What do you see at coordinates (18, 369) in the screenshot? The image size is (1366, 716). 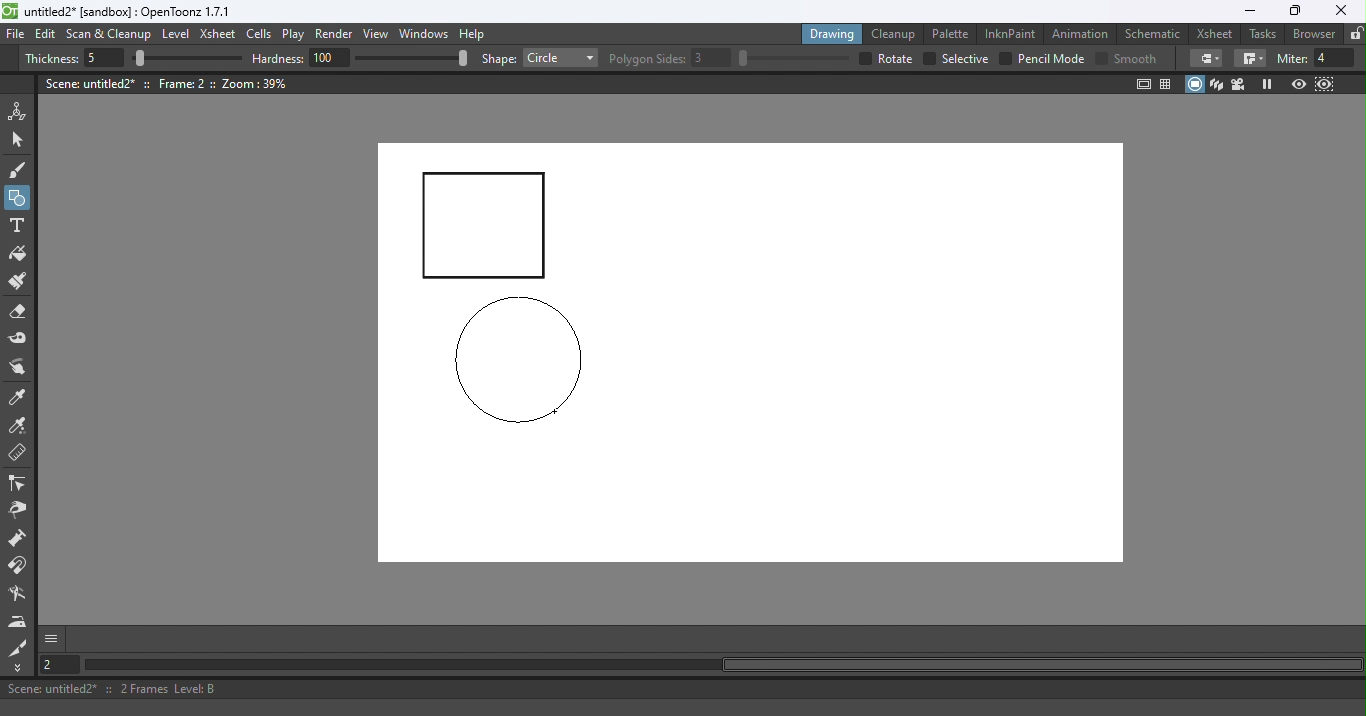 I see `Finger tool` at bounding box center [18, 369].